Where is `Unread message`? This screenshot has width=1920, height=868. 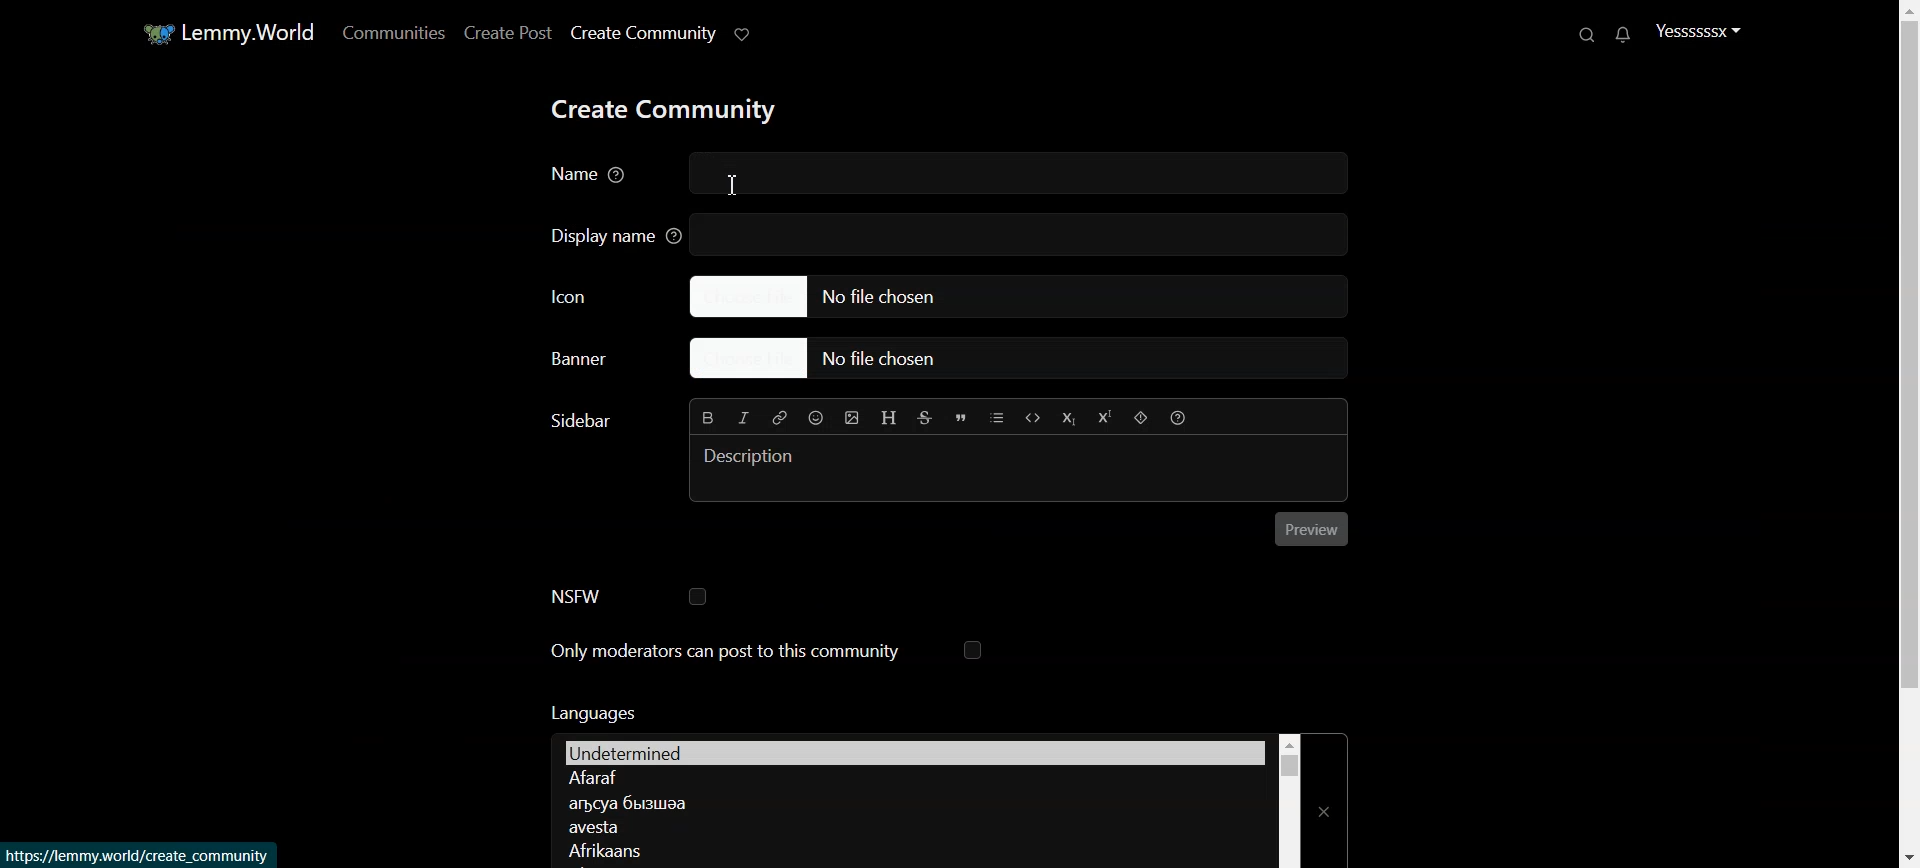 Unread message is located at coordinates (1621, 35).